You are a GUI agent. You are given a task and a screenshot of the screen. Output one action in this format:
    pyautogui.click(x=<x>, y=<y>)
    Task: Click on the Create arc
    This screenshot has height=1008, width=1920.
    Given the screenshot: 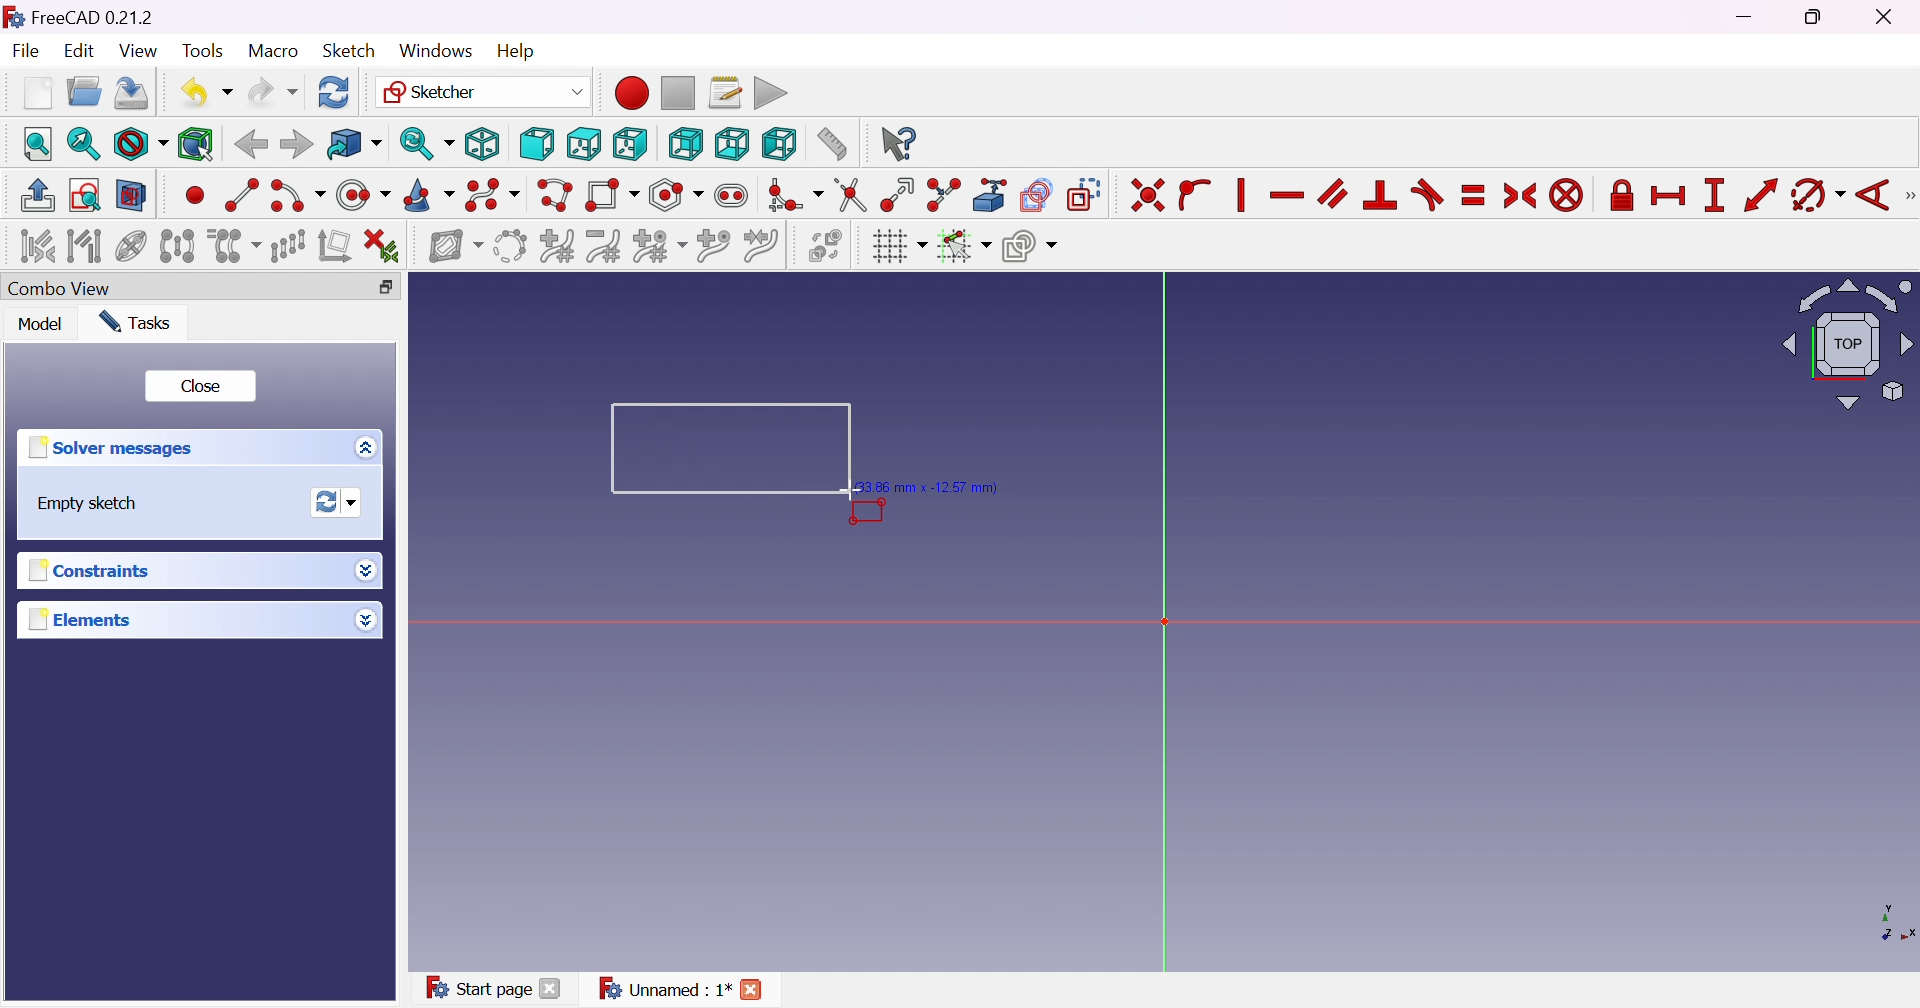 What is the action you would take?
    pyautogui.click(x=296, y=199)
    